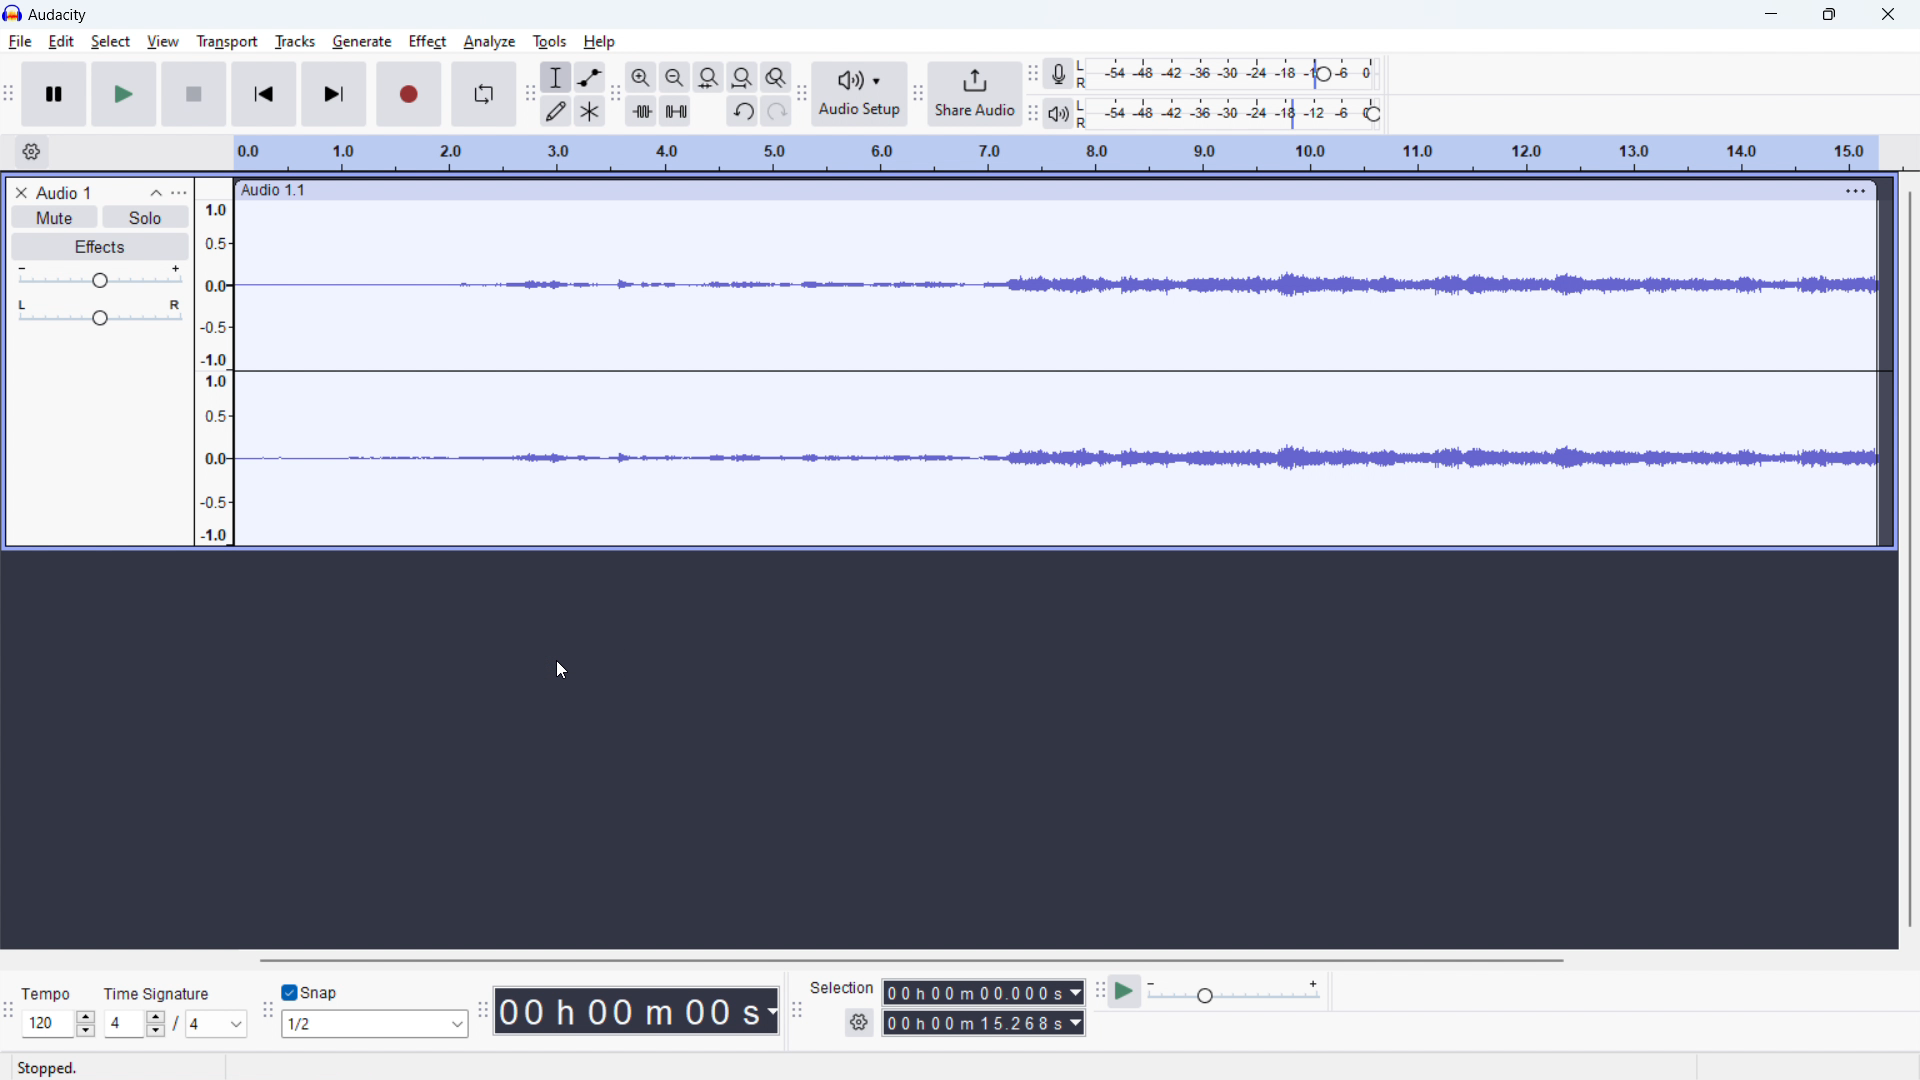 The height and width of the screenshot is (1080, 1920). I want to click on Tempo, so click(41, 989).